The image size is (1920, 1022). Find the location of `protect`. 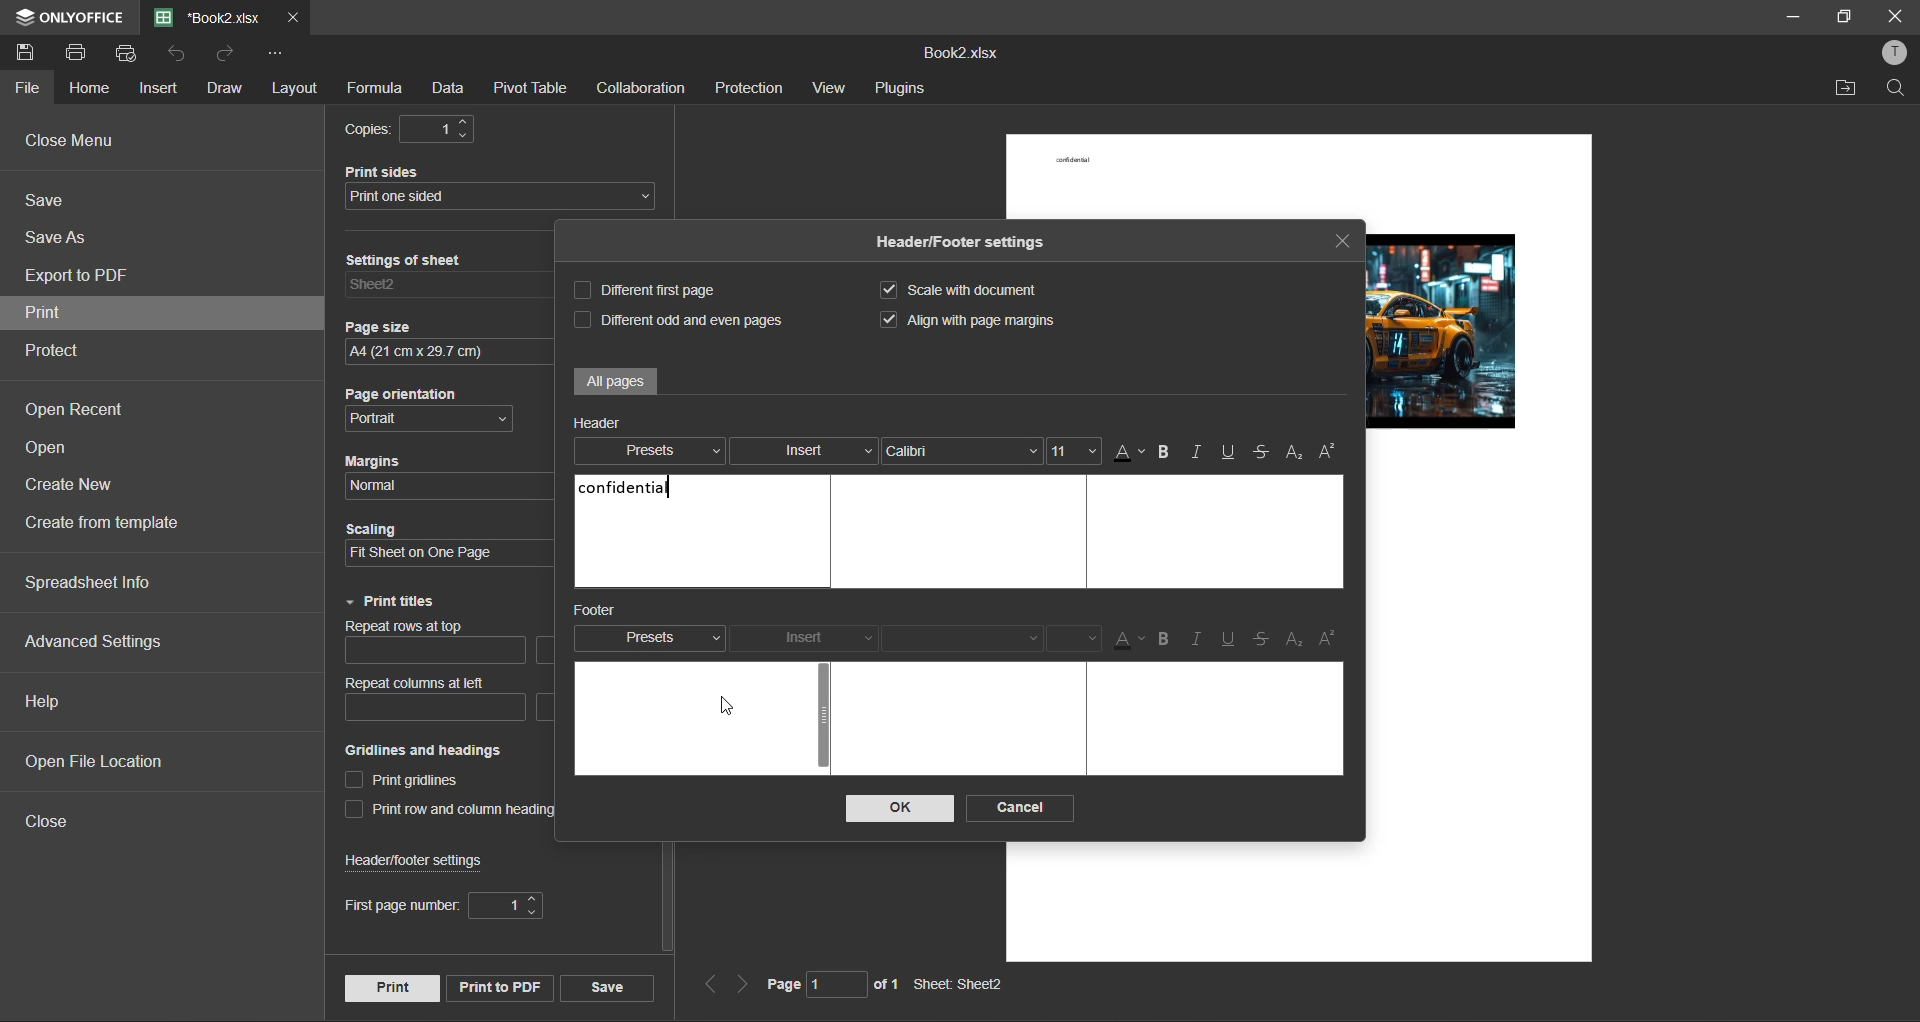

protect is located at coordinates (58, 352).